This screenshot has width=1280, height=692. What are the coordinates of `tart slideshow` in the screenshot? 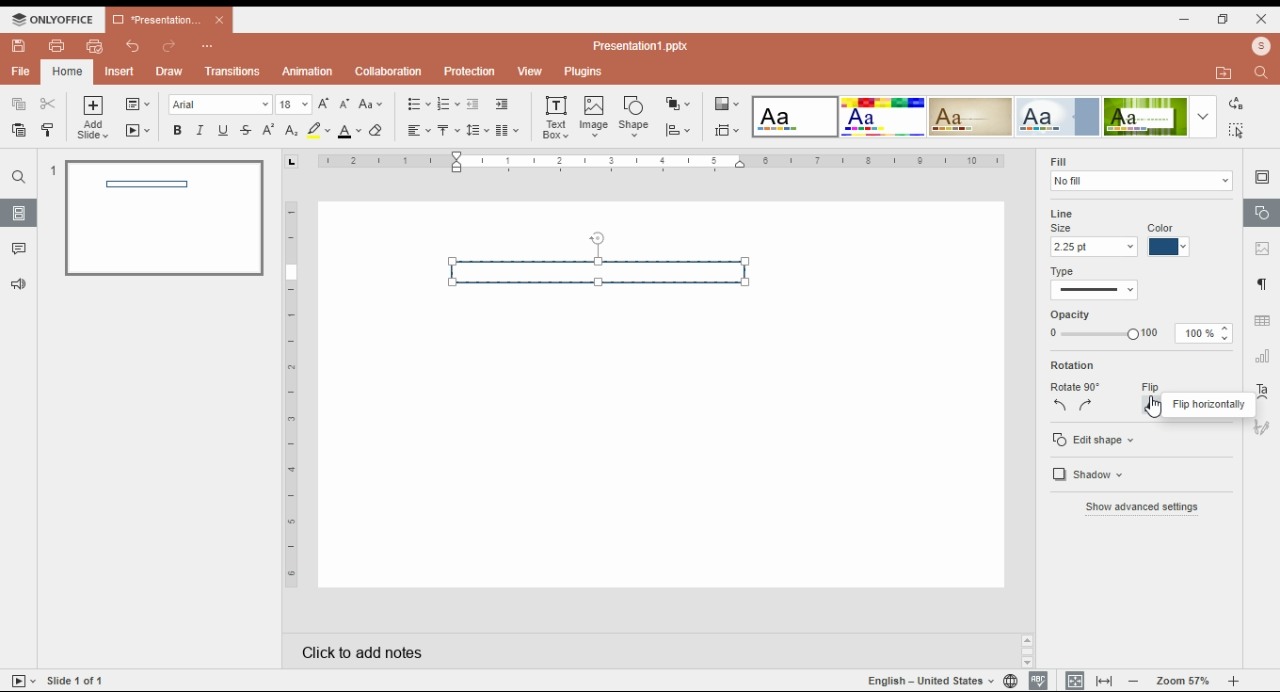 It's located at (24, 680).